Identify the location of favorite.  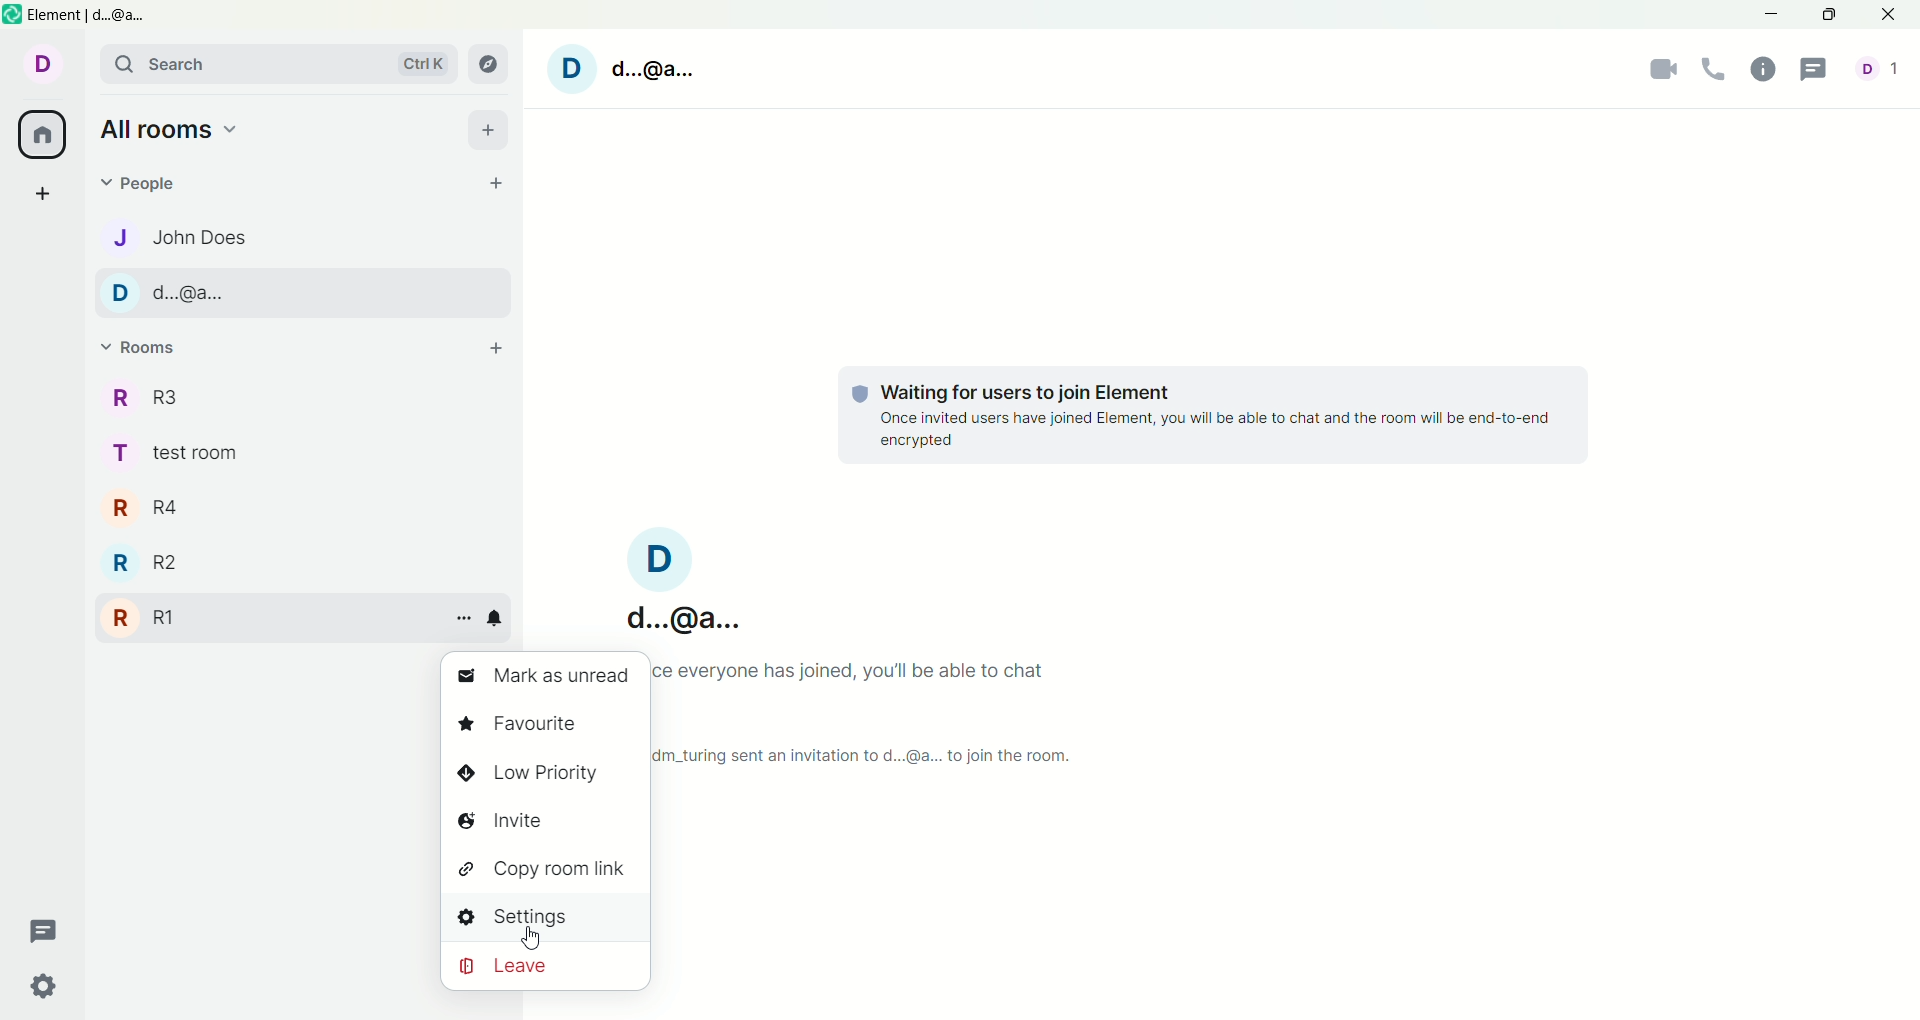
(533, 726).